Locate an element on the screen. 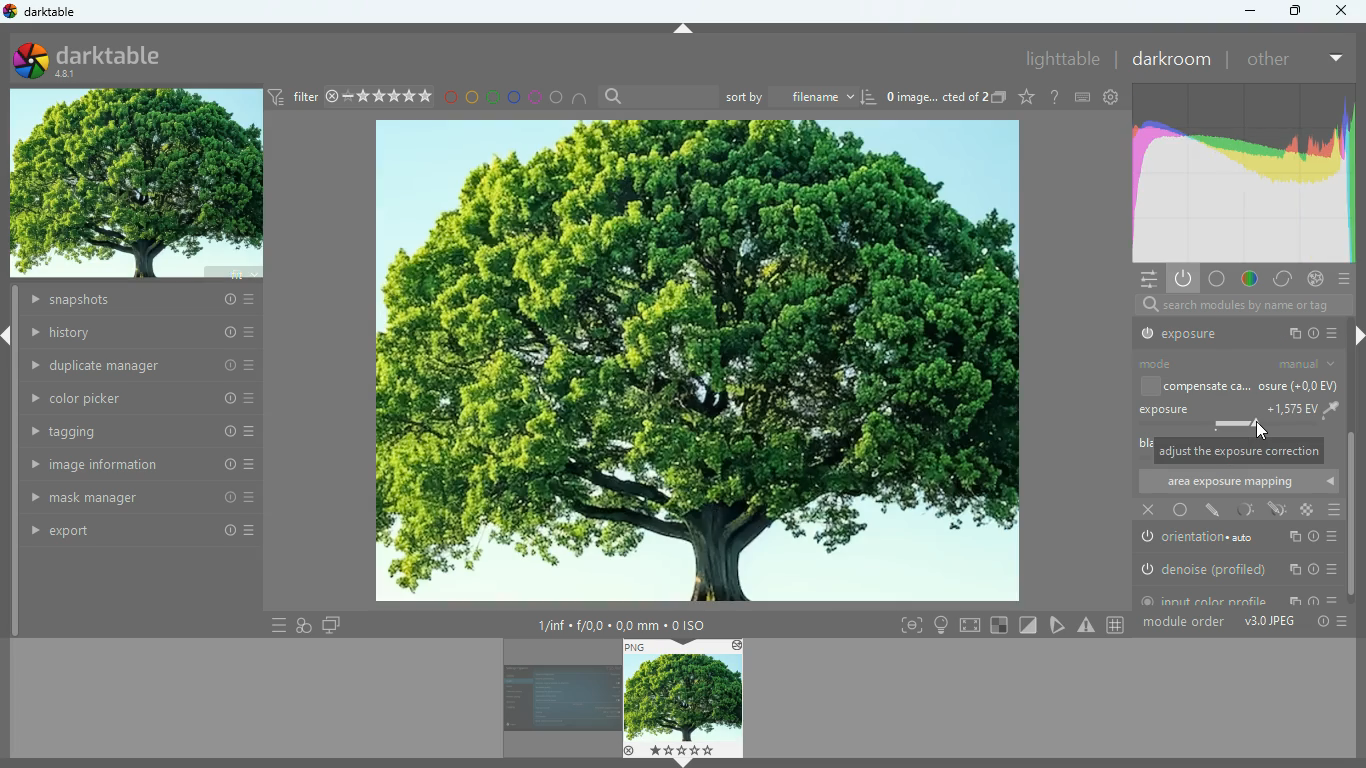 The width and height of the screenshot is (1366, 768). edit is located at coordinates (1211, 510).